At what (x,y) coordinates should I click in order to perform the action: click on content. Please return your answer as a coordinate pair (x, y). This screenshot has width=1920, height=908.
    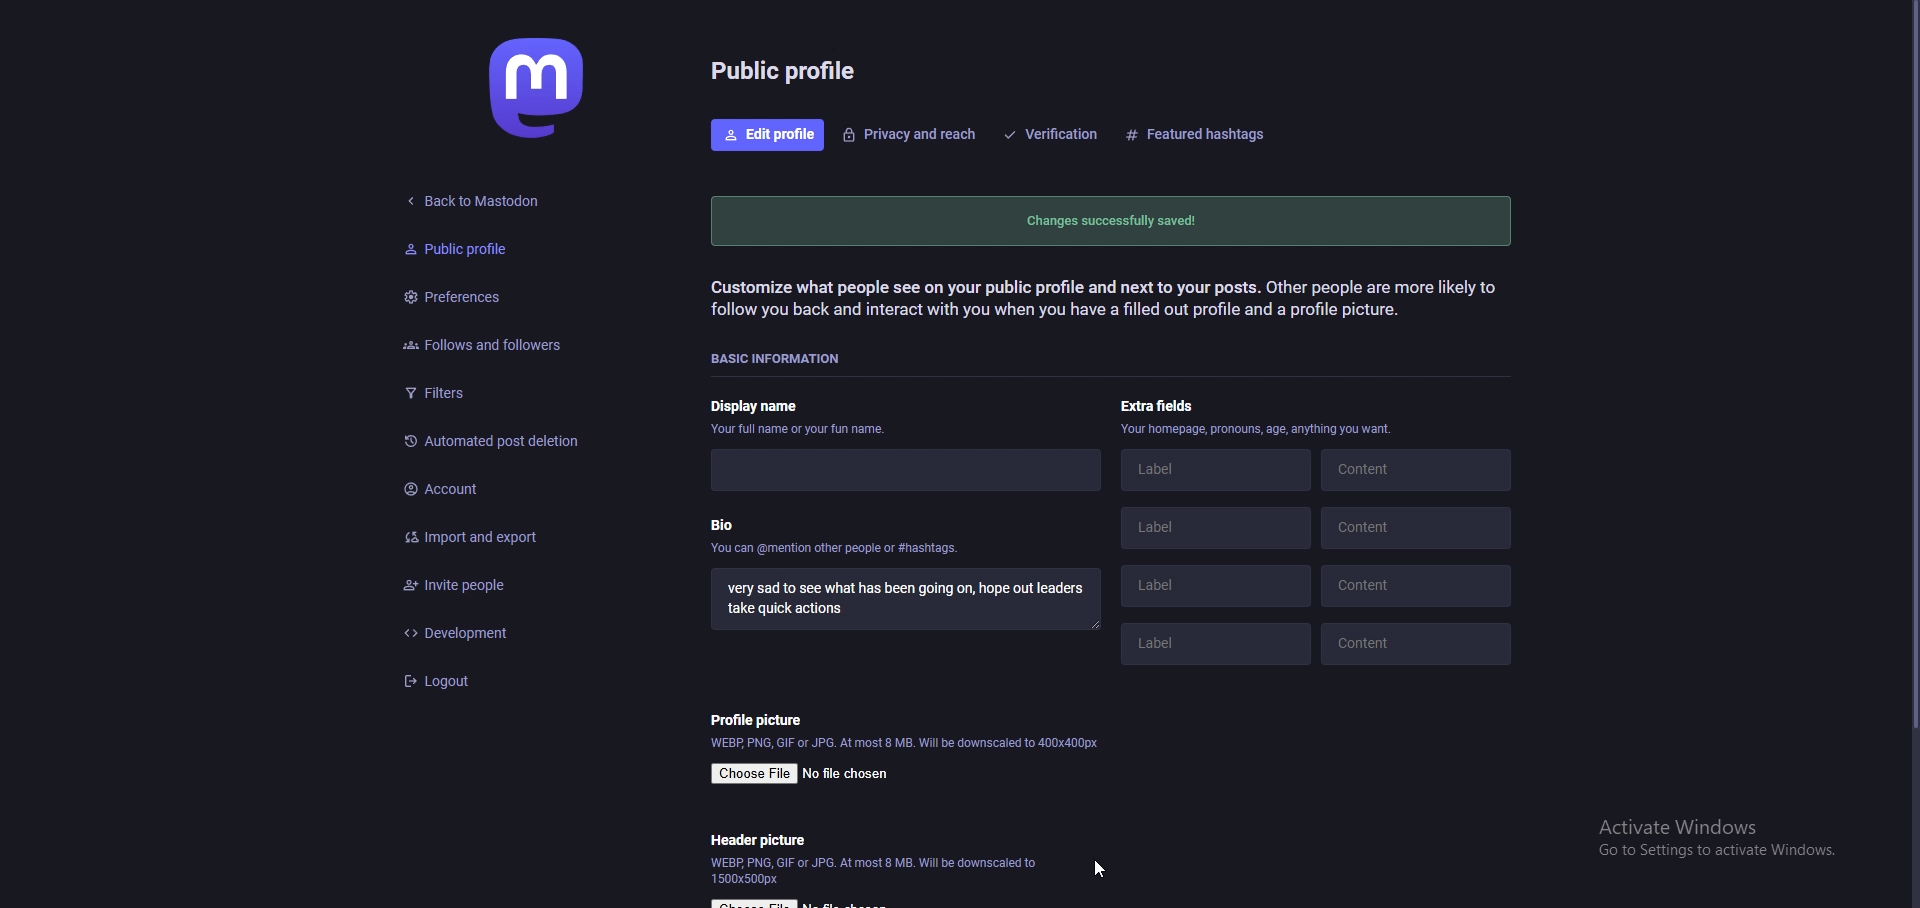
    Looking at the image, I should click on (1413, 473).